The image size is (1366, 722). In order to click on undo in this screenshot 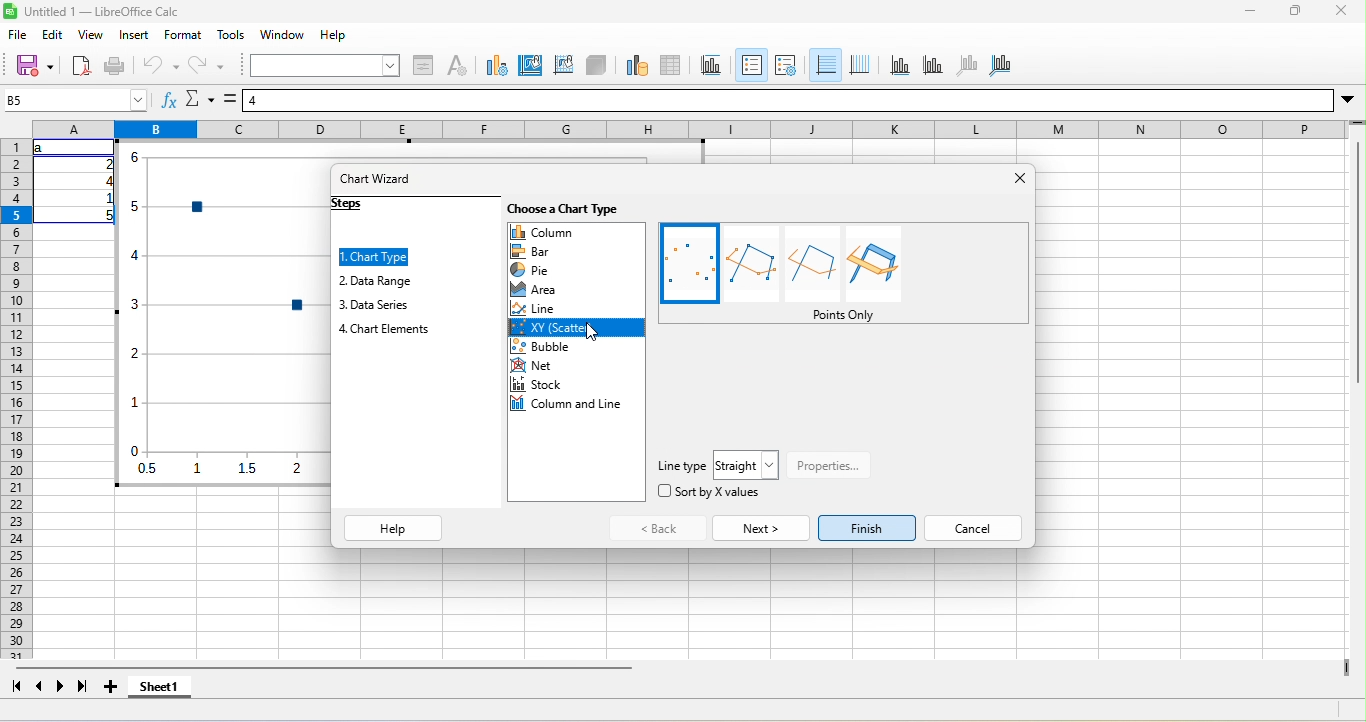, I will do `click(159, 66)`.